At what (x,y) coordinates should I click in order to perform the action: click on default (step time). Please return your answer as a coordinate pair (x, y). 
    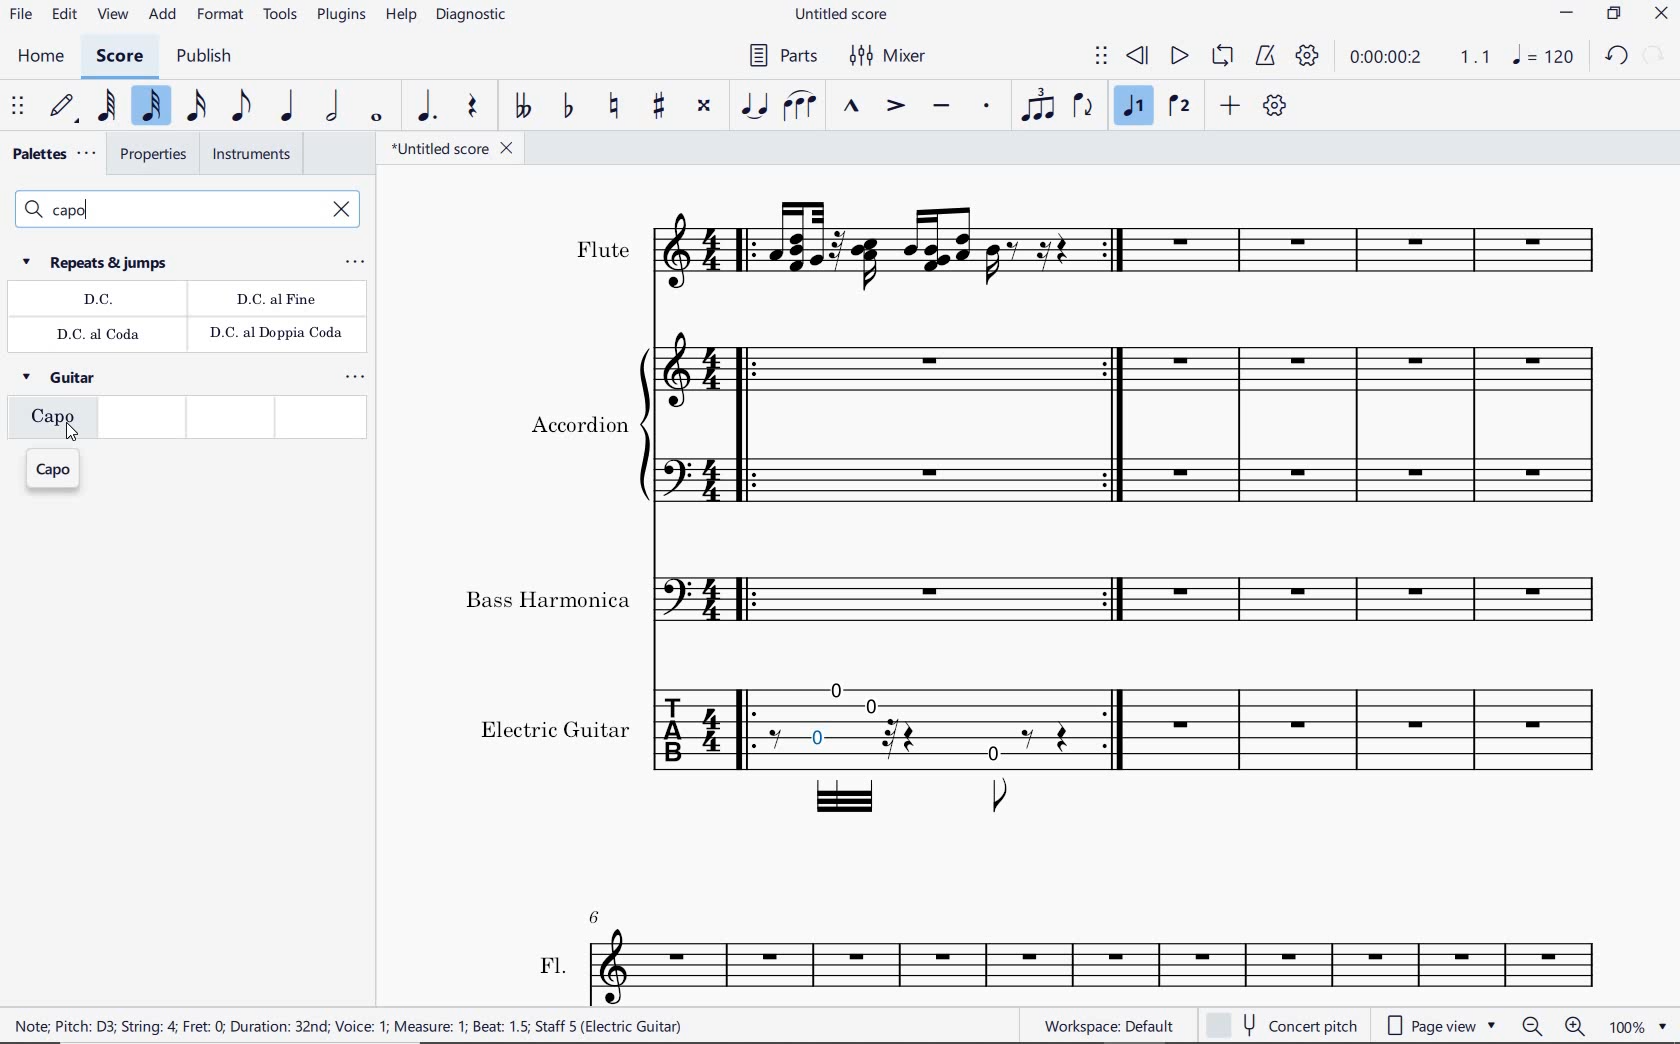
    Looking at the image, I should click on (62, 108).